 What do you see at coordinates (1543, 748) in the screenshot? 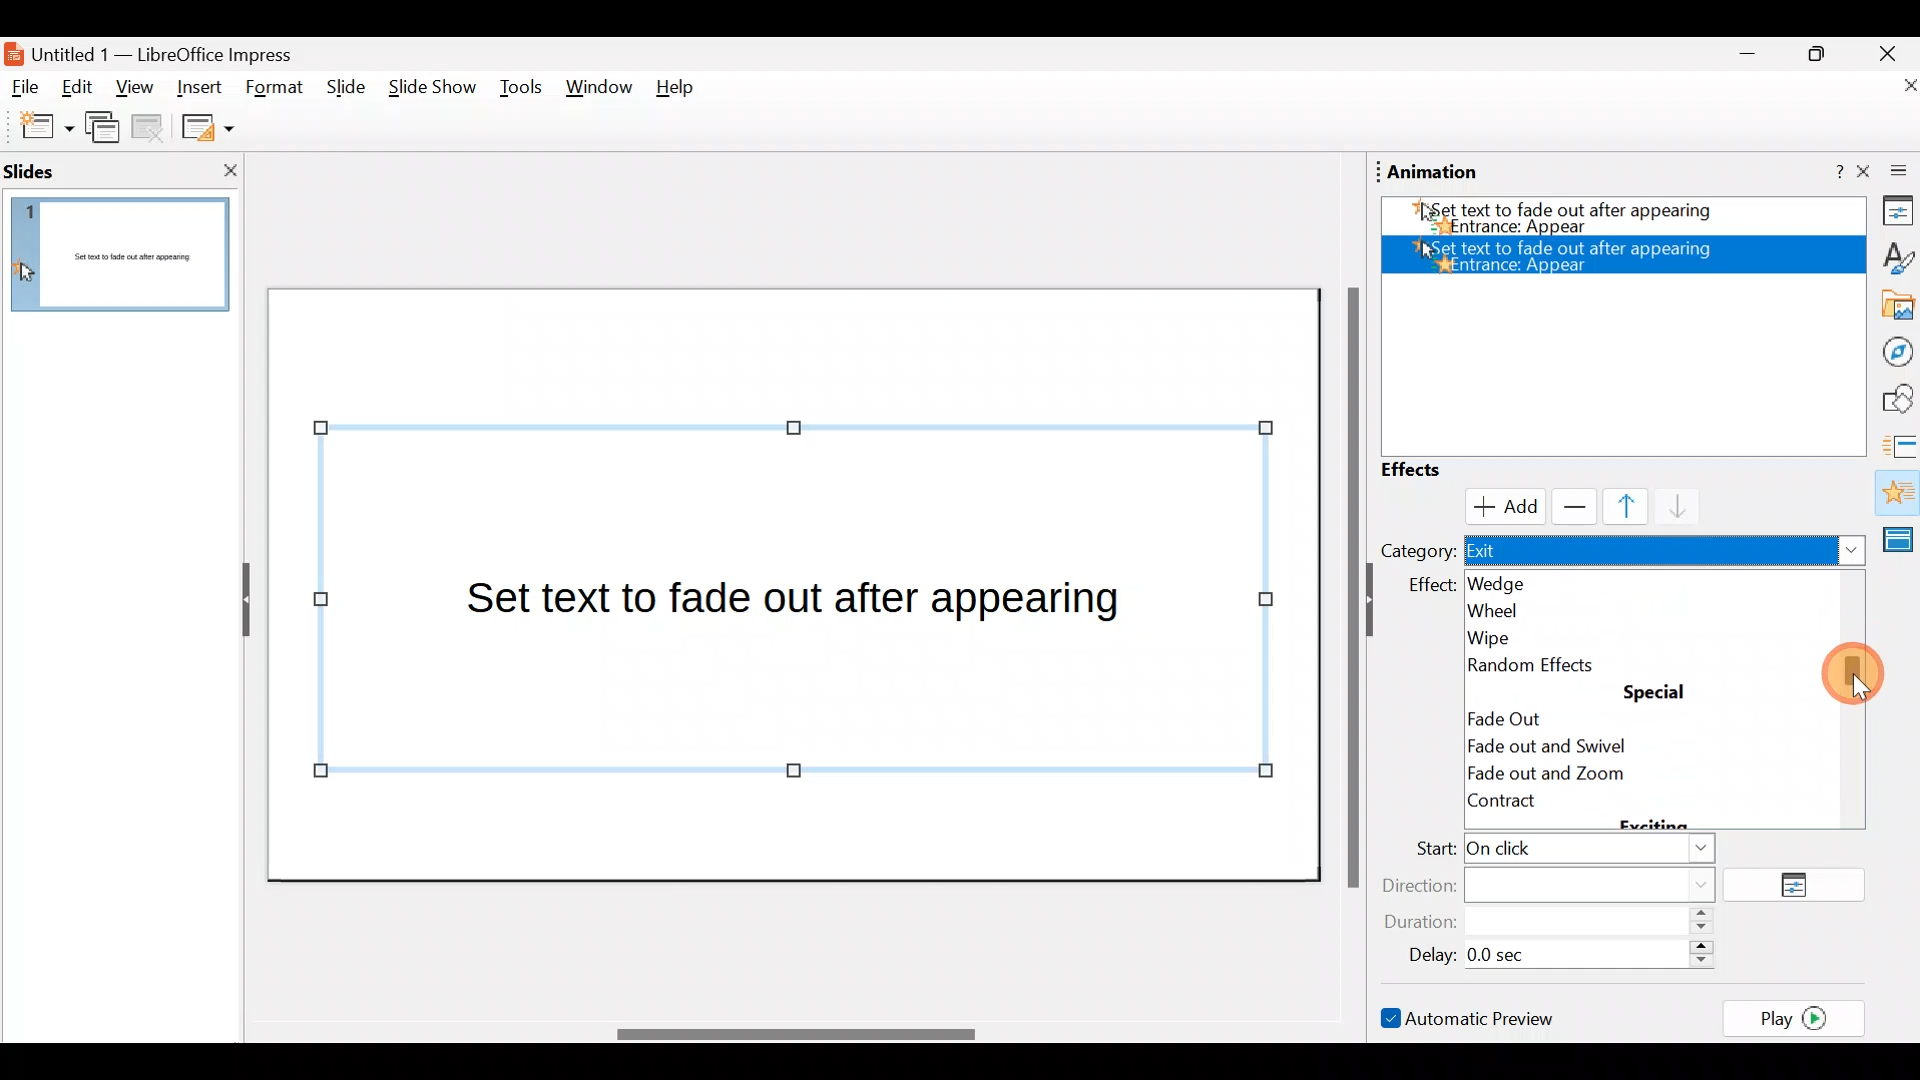
I see `Circle` at bounding box center [1543, 748].